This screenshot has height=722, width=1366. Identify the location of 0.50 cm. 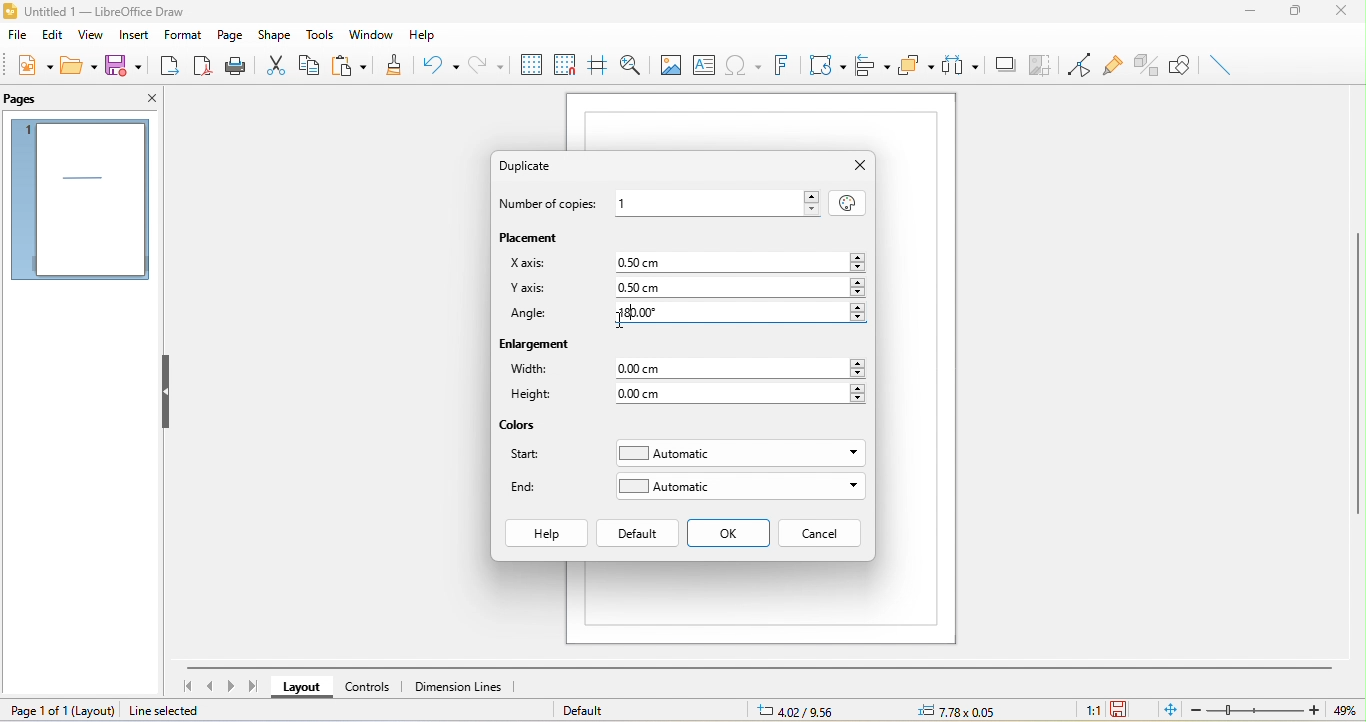
(732, 261).